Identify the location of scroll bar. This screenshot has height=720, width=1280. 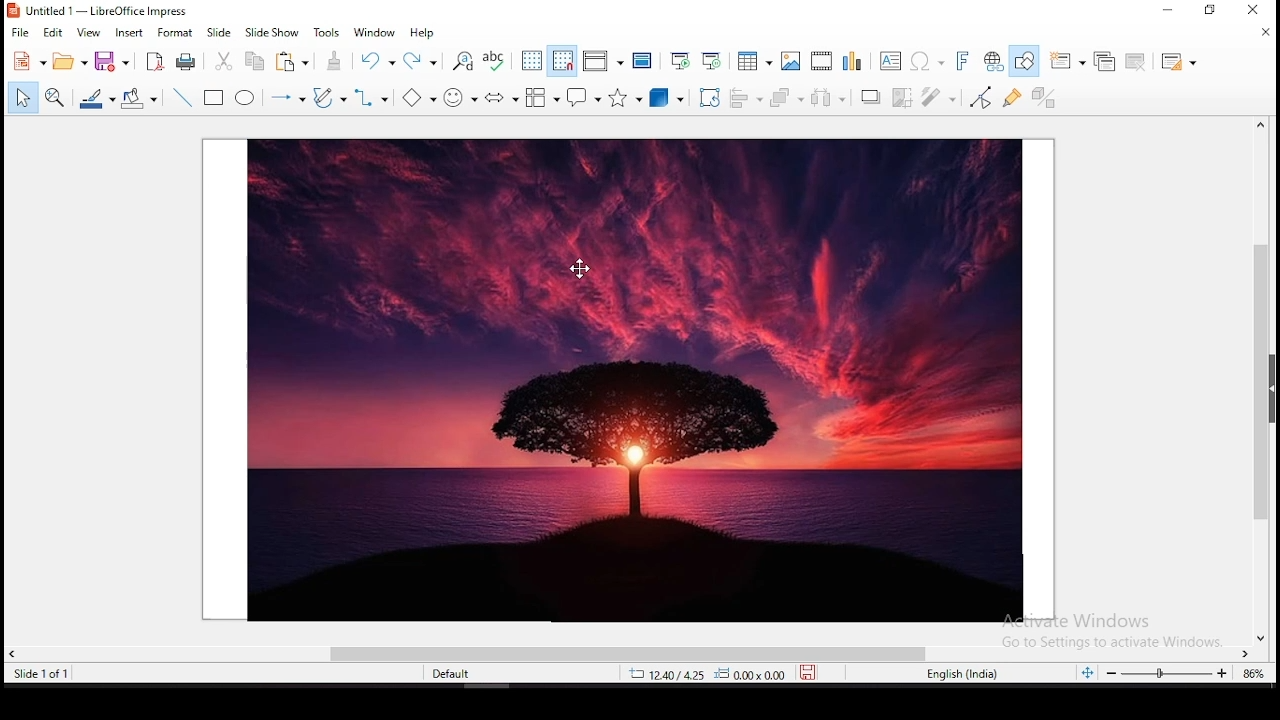
(1267, 380).